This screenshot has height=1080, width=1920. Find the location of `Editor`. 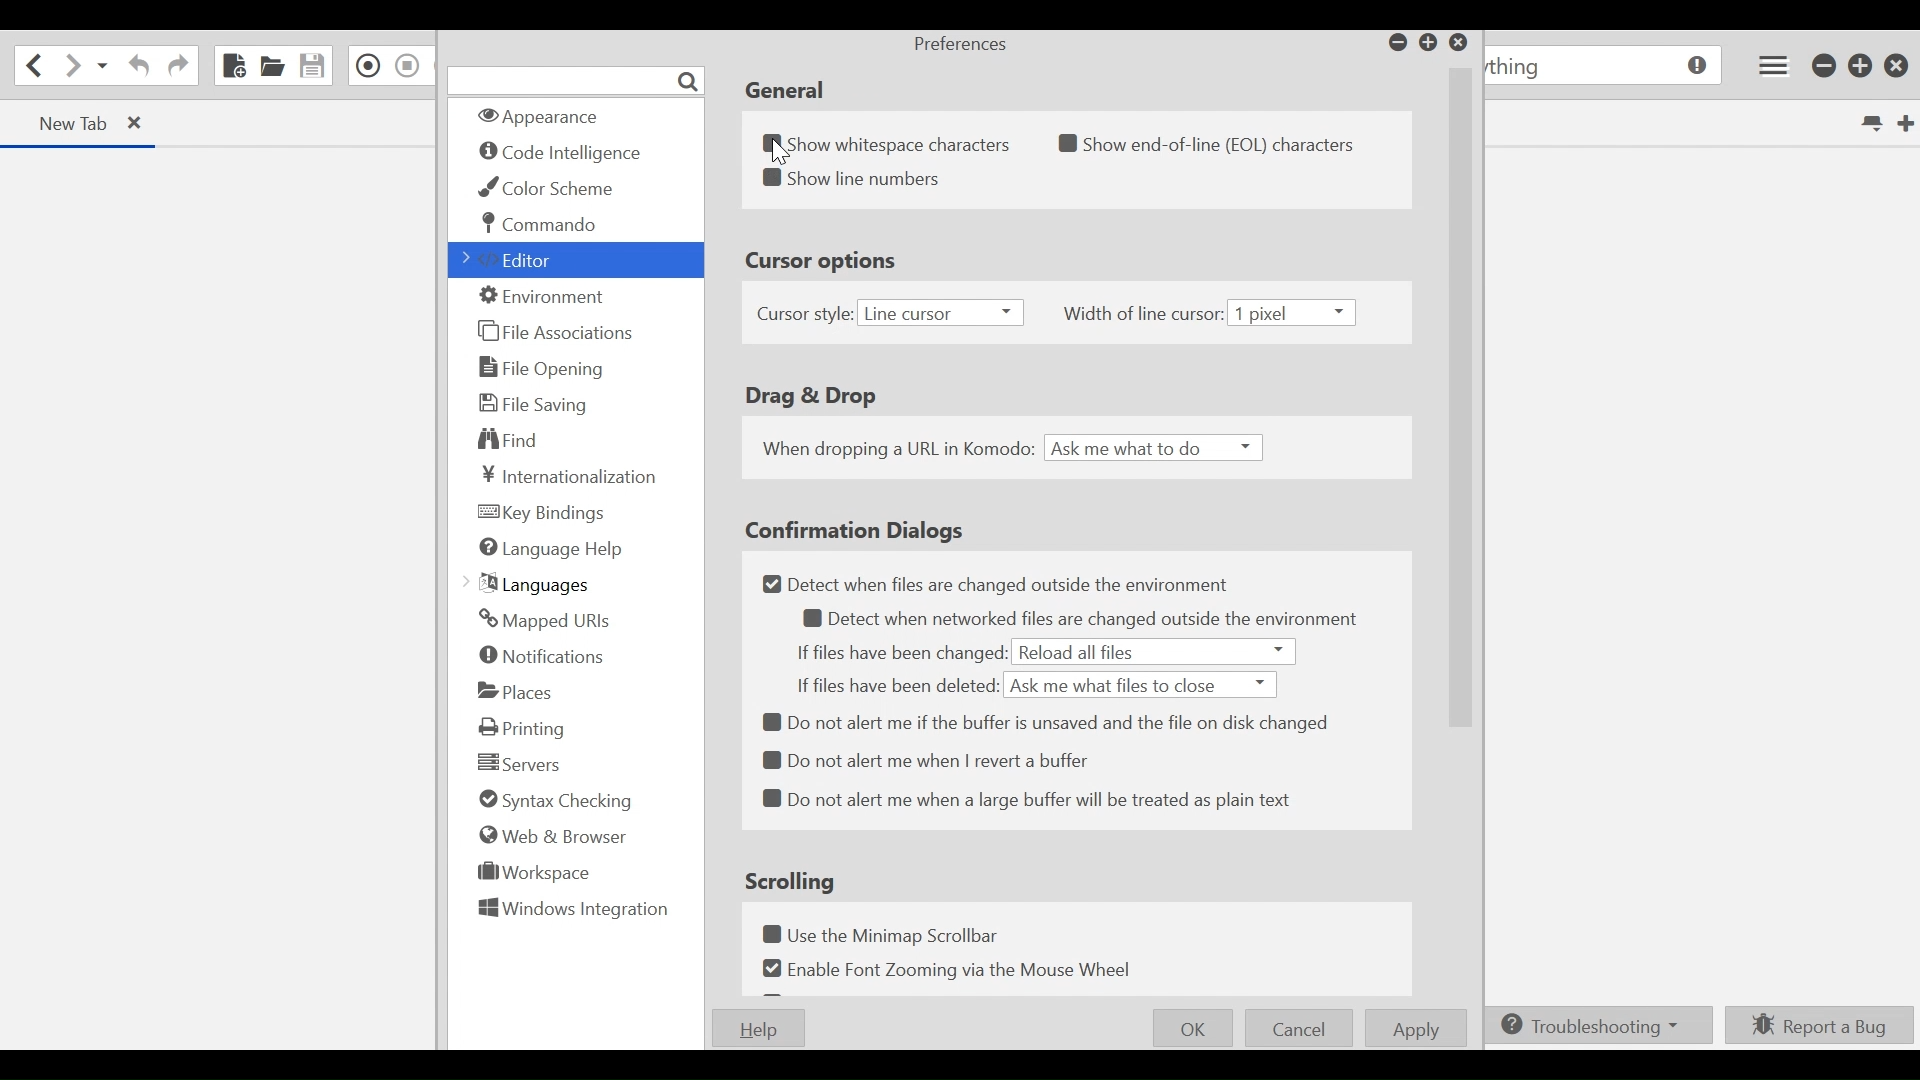

Editor is located at coordinates (517, 260).